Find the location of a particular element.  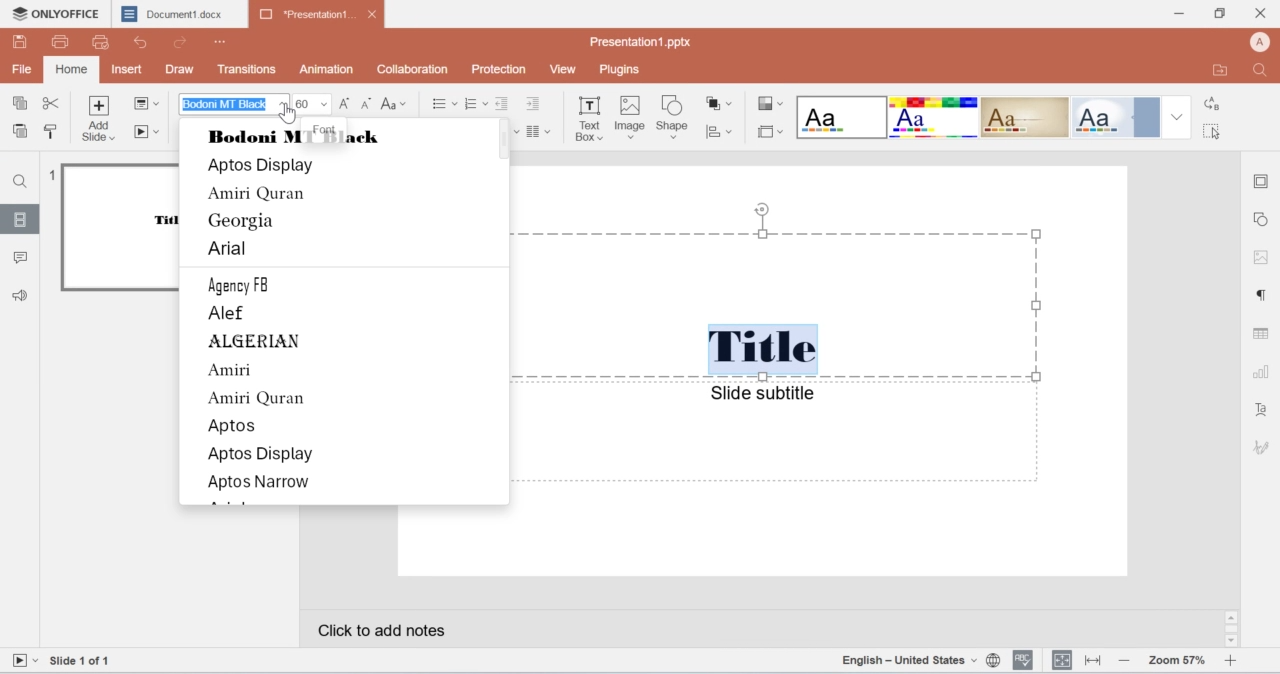

Alef is located at coordinates (232, 315).